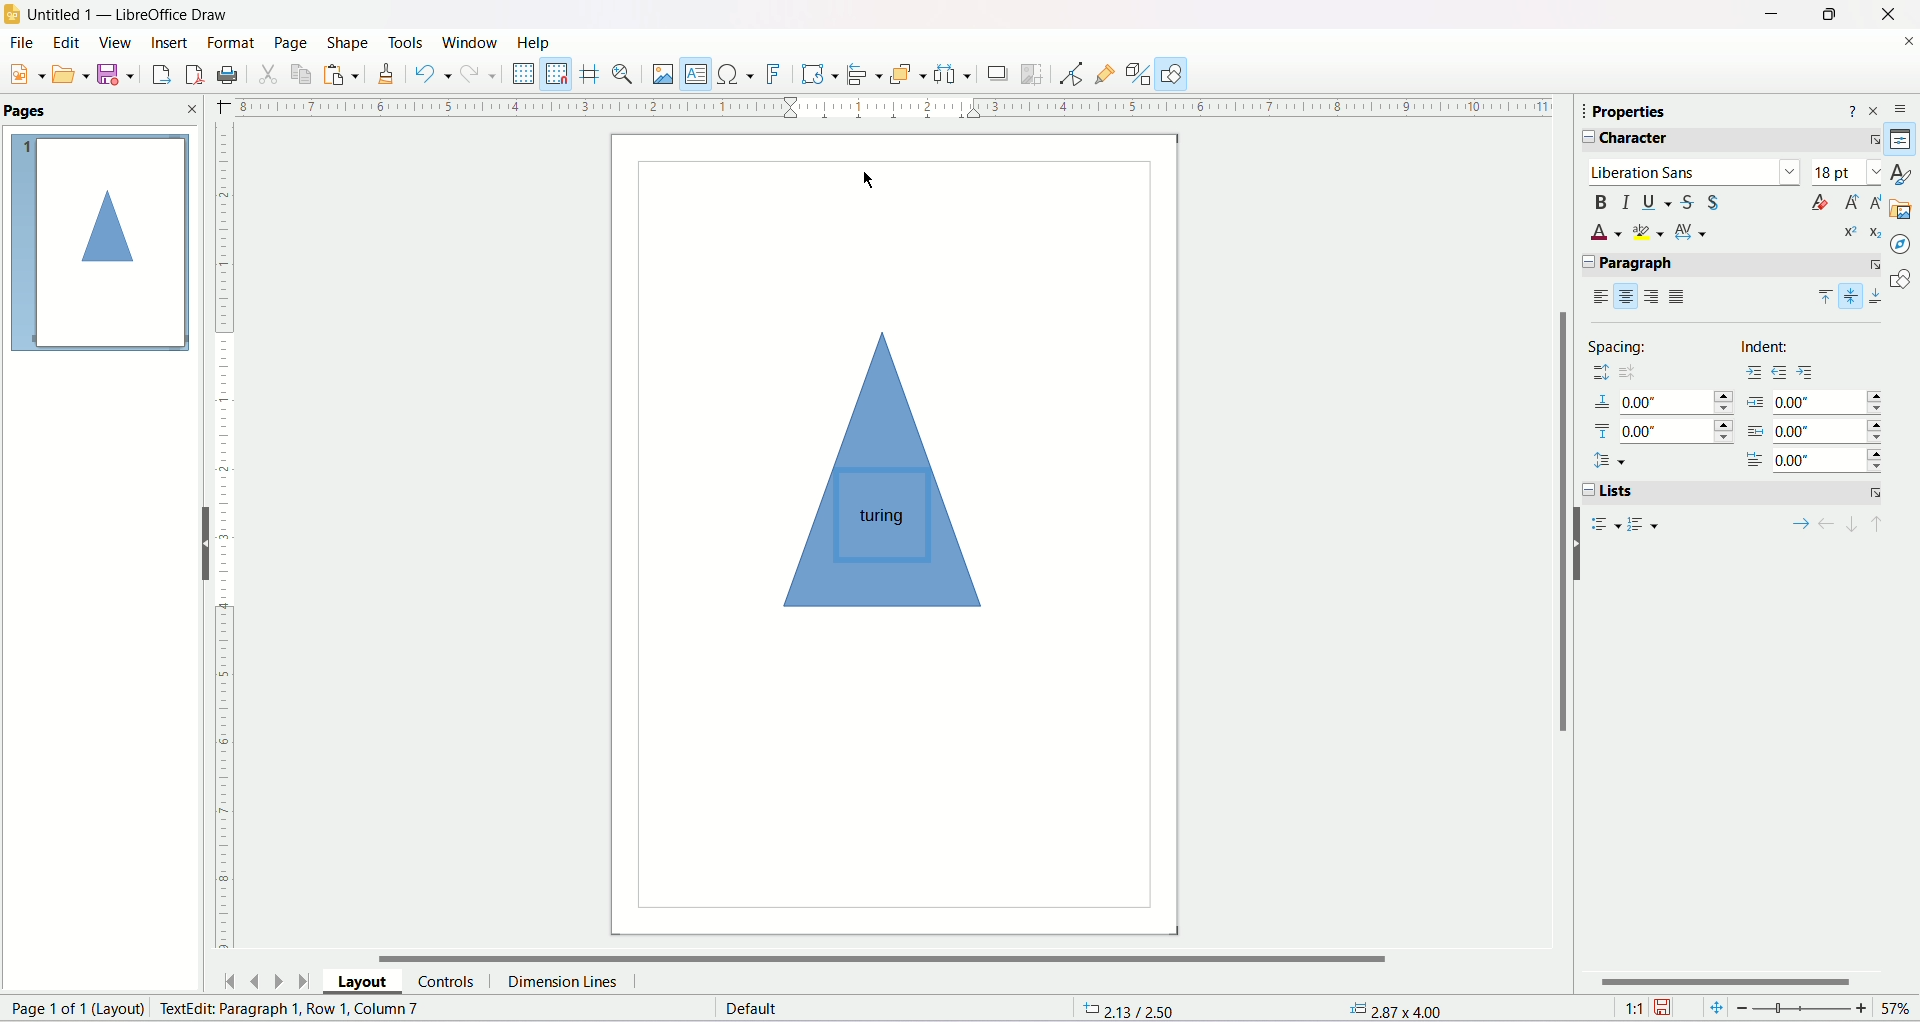 The image size is (1920, 1022). I want to click on subscript, so click(1876, 234).